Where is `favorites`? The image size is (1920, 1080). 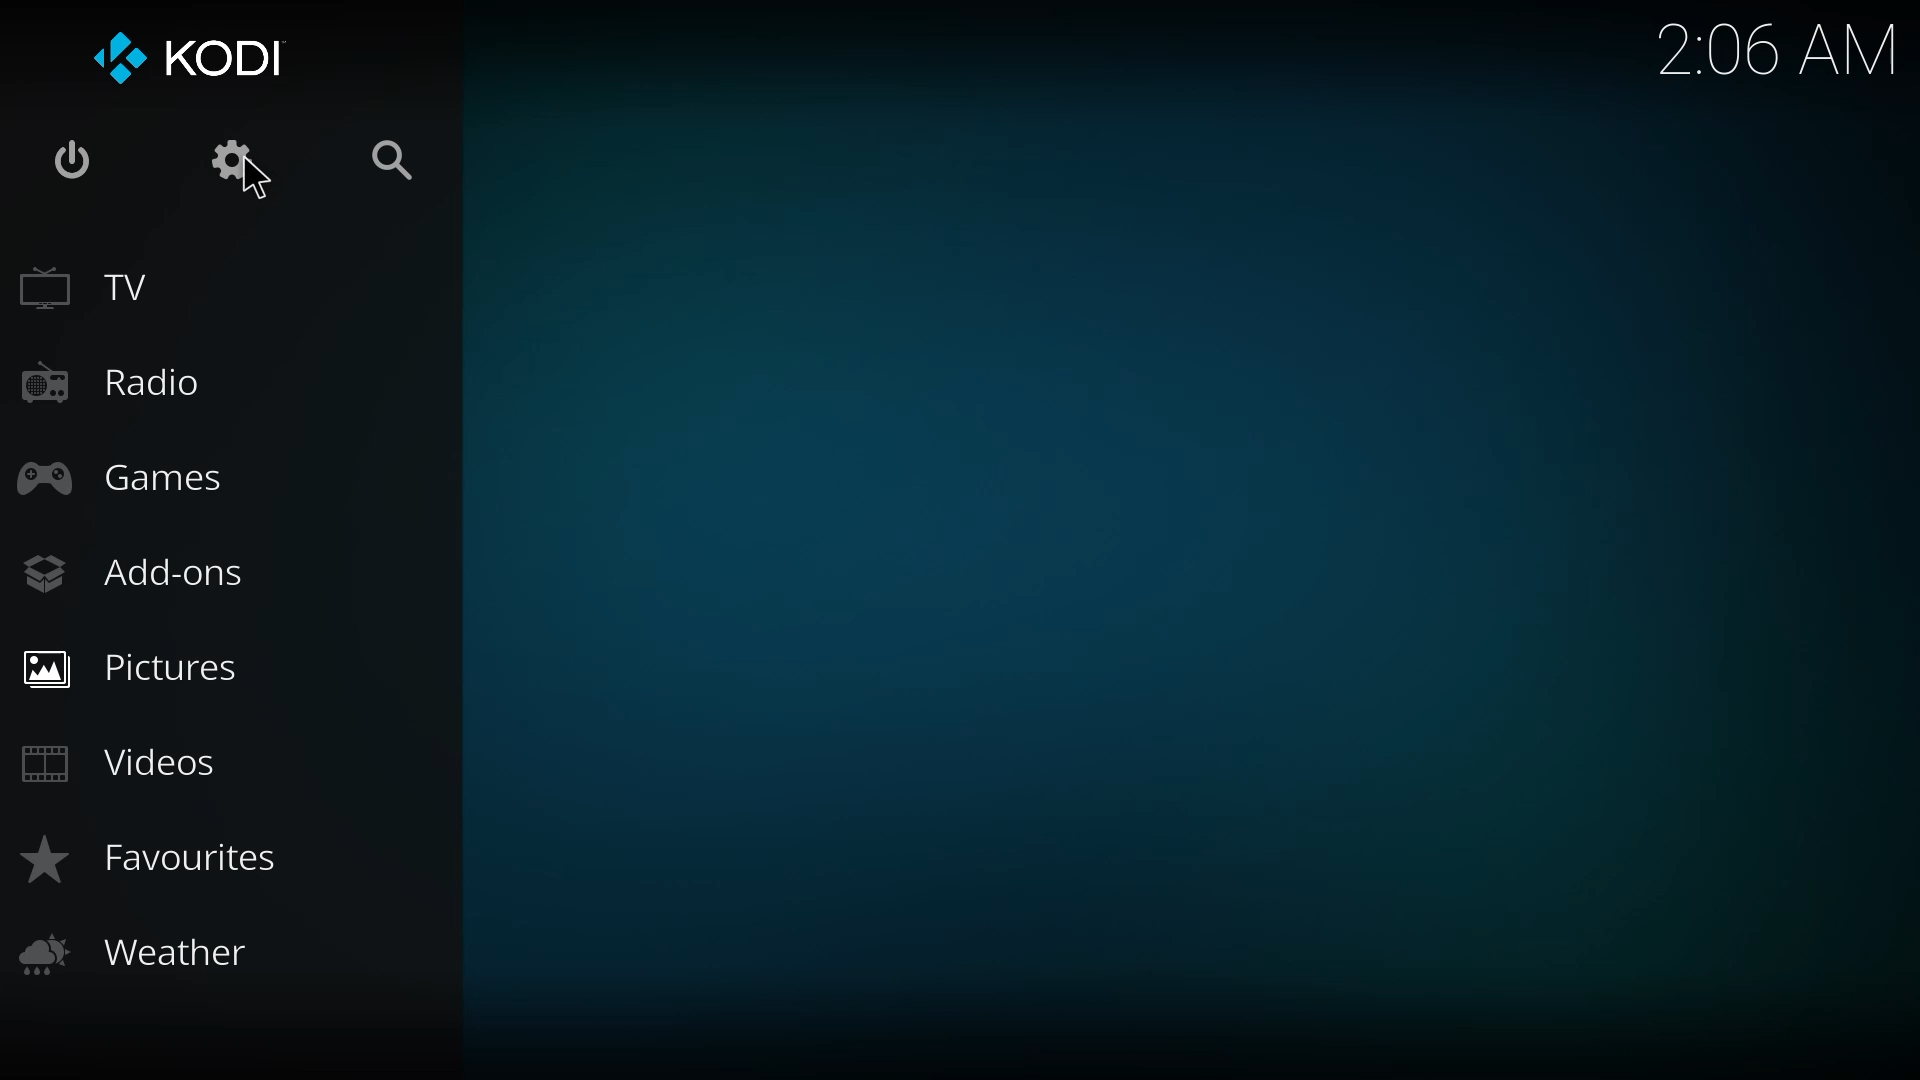 favorites is located at coordinates (164, 859).